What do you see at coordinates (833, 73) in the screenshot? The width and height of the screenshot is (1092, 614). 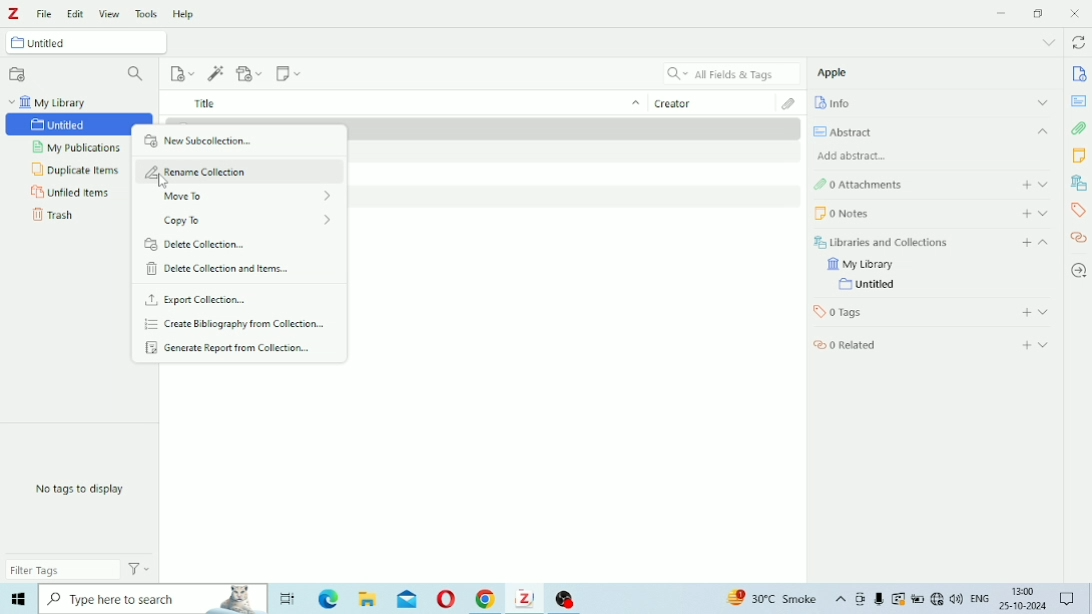 I see `Apple` at bounding box center [833, 73].